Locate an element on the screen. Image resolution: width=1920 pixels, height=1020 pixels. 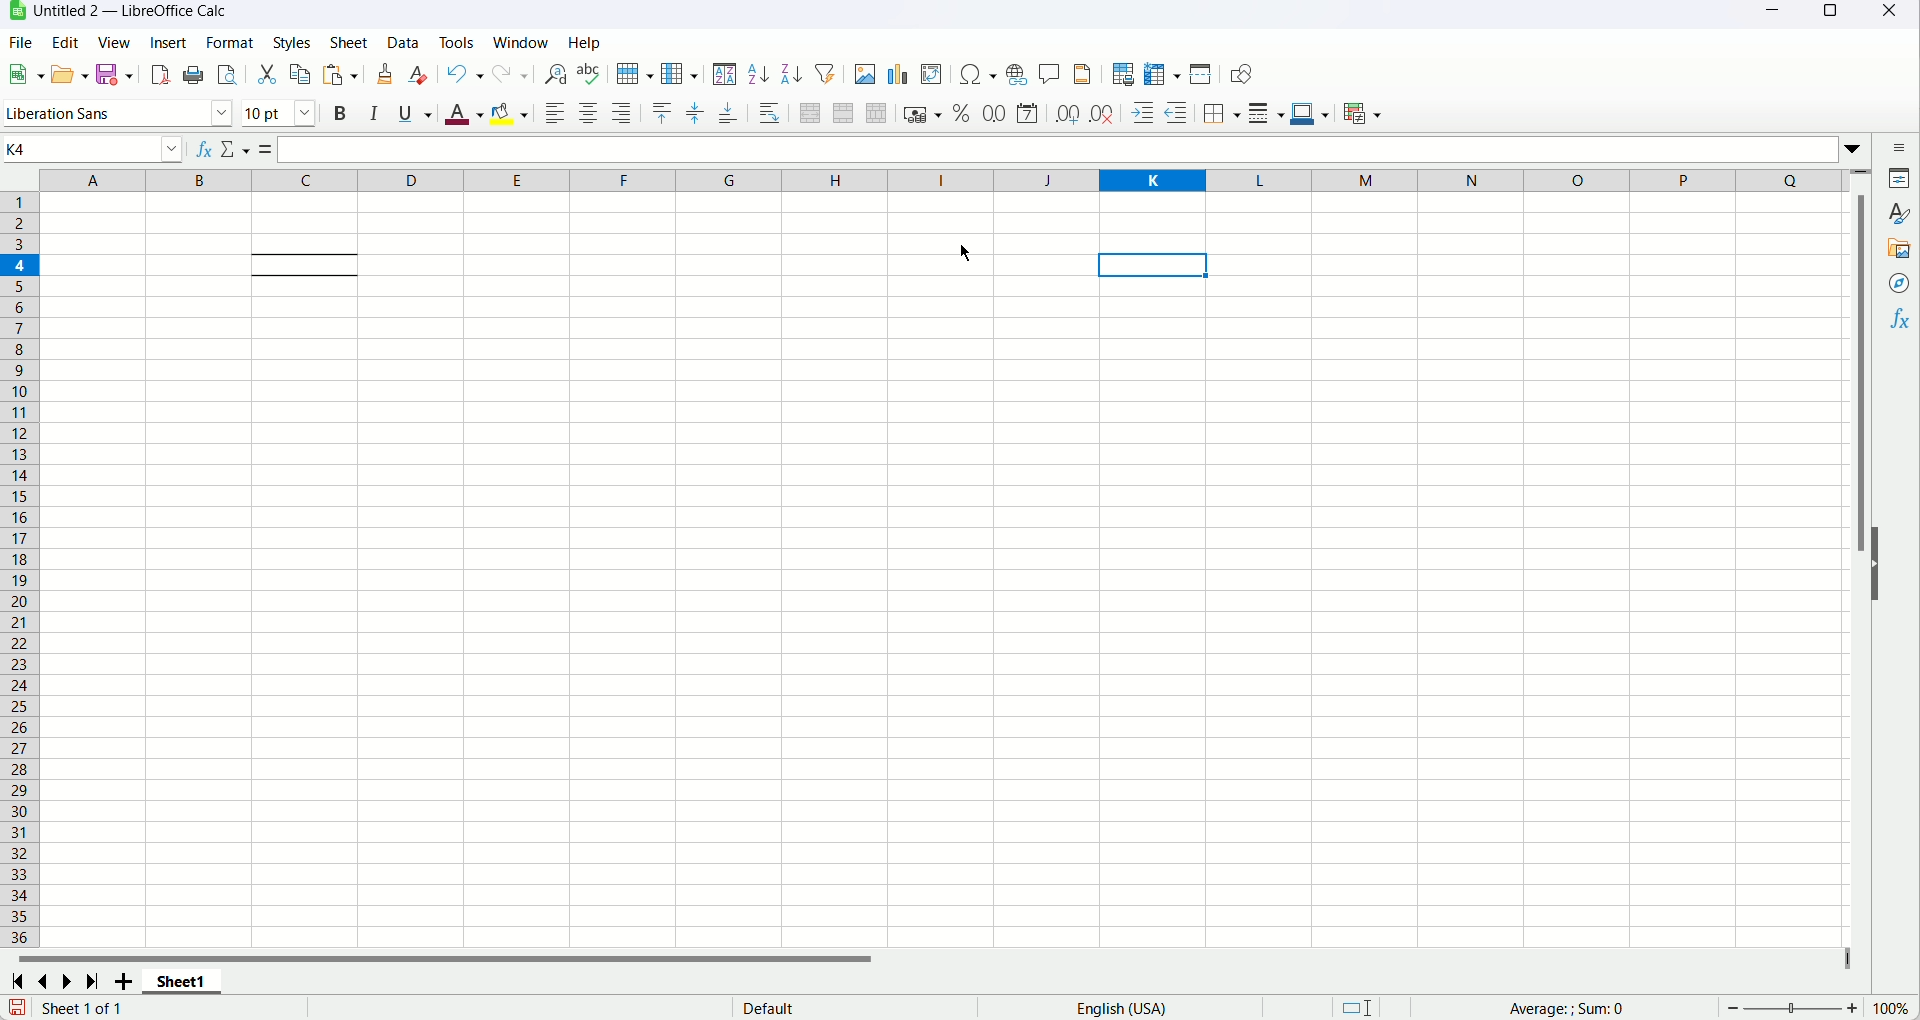
Format as percent is located at coordinates (963, 114).